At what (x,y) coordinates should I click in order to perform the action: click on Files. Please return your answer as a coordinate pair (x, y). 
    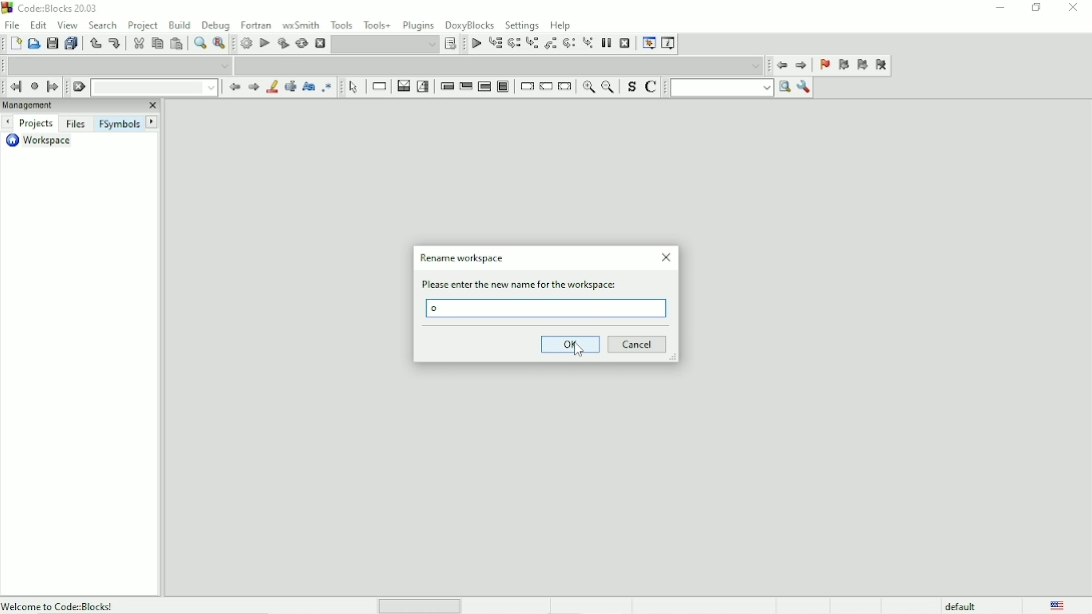
    Looking at the image, I should click on (75, 124).